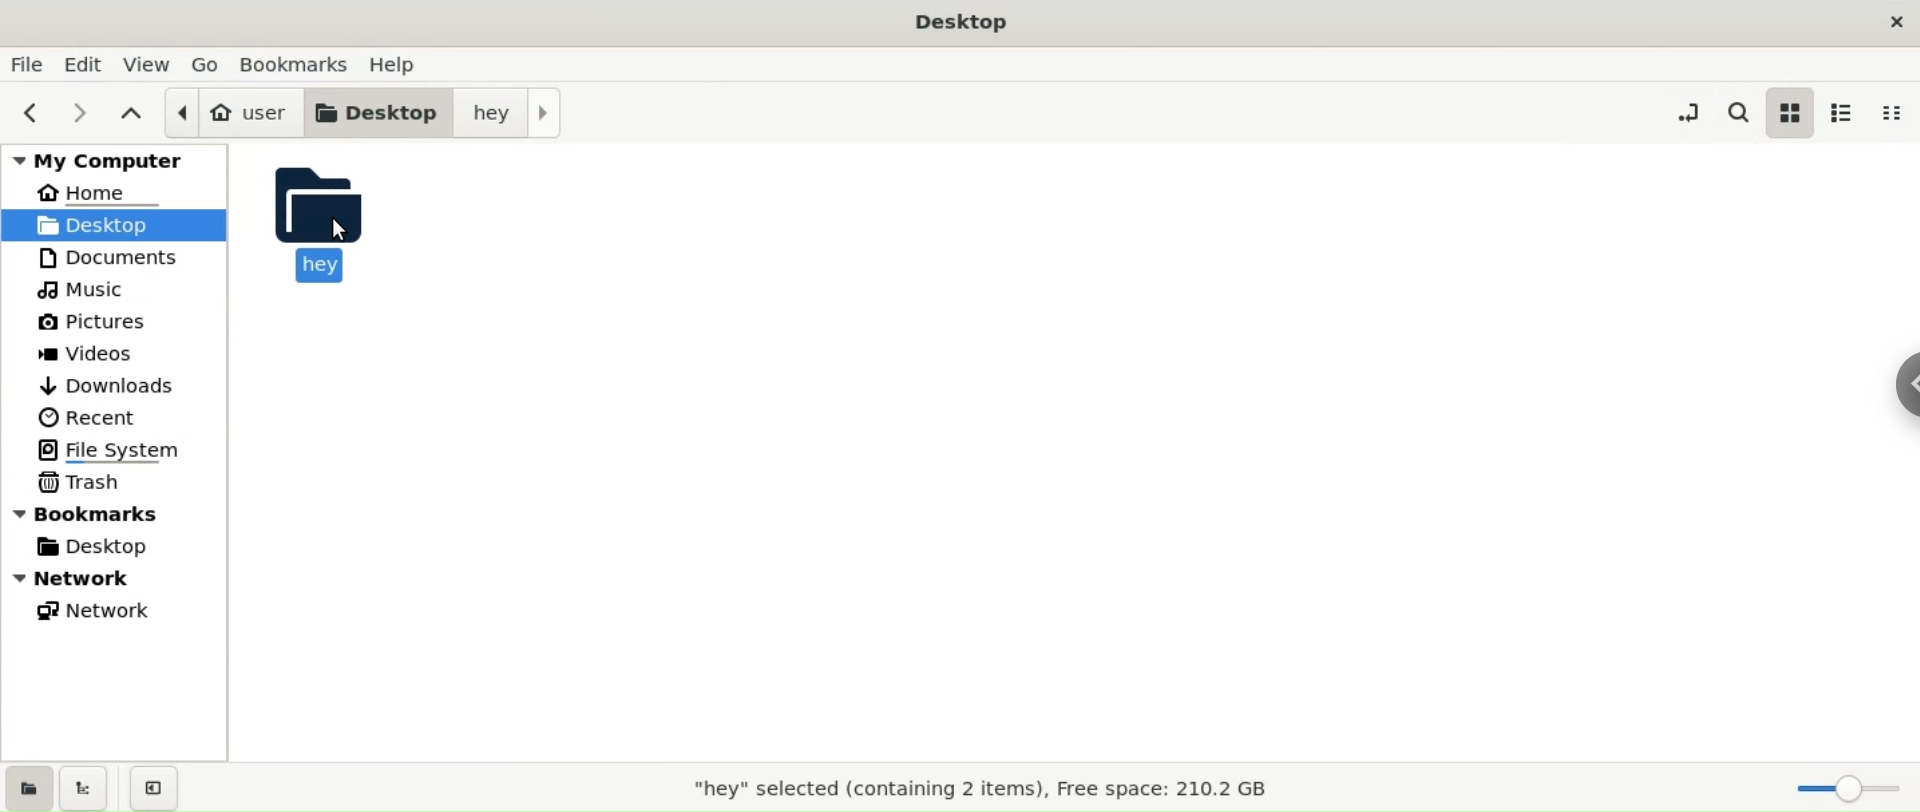 This screenshot has width=1920, height=812. What do you see at coordinates (112, 453) in the screenshot?
I see `file system` at bounding box center [112, 453].